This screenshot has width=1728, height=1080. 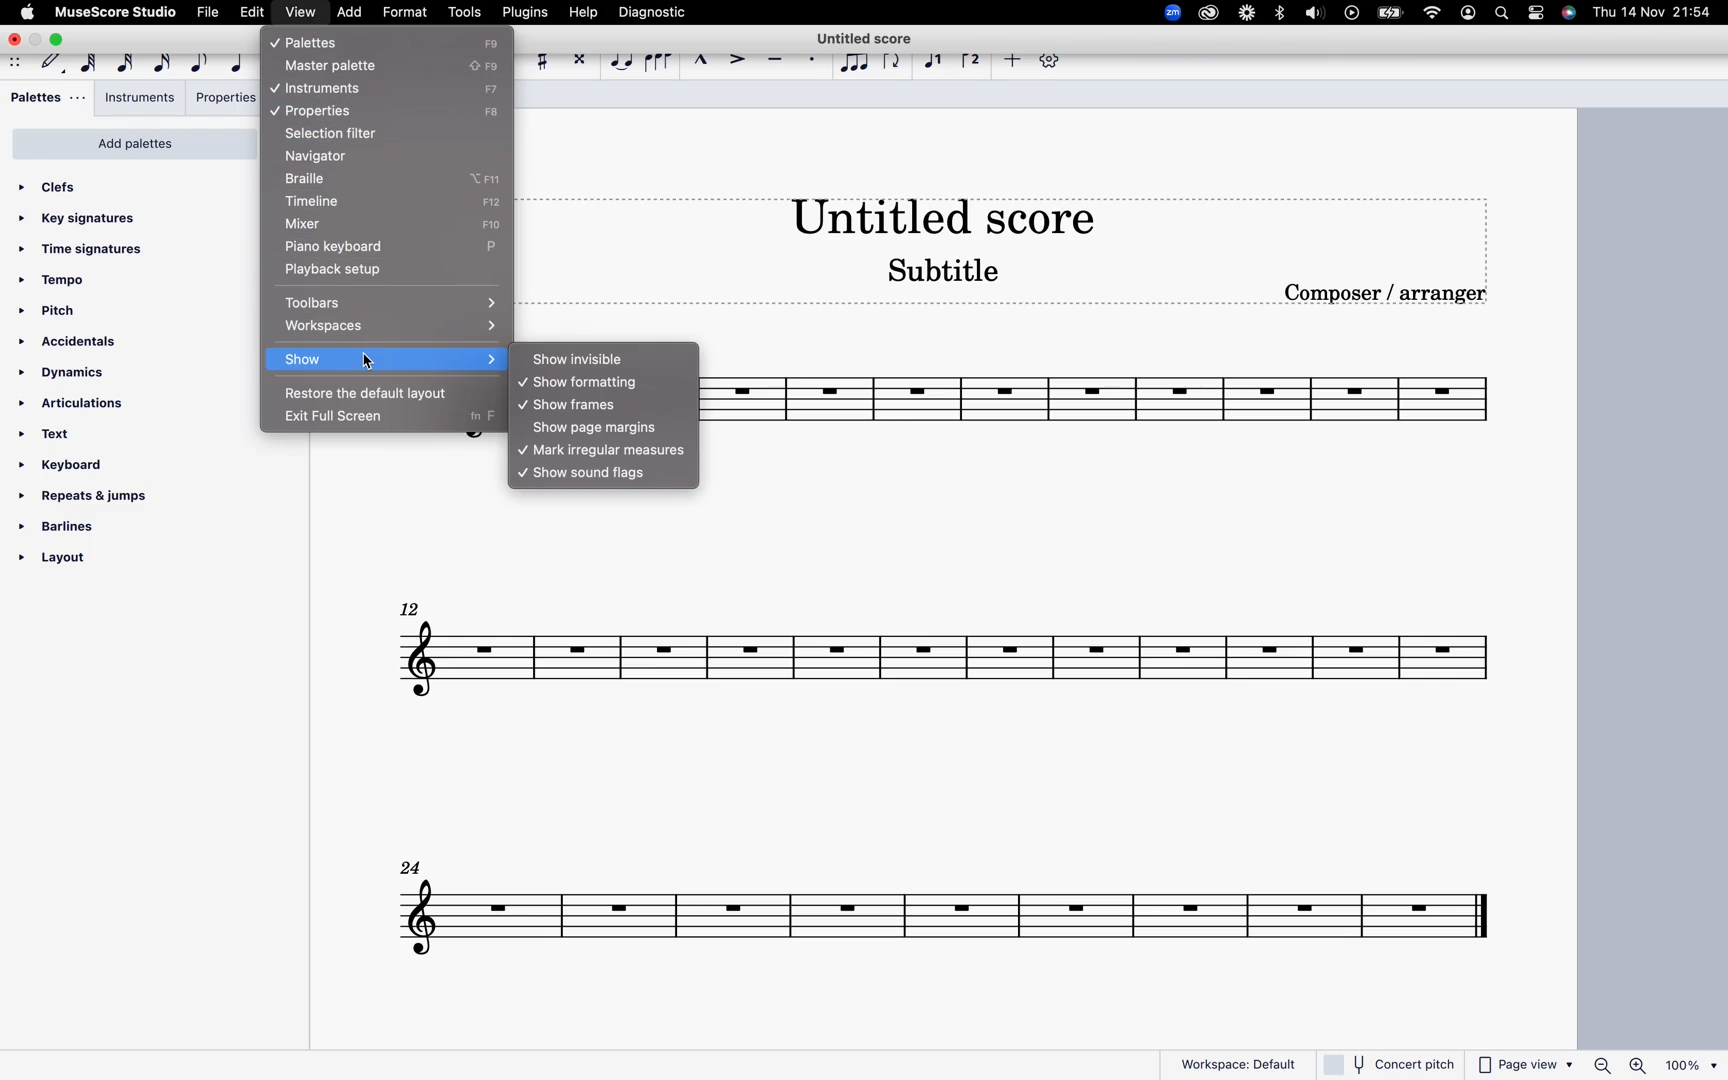 I want to click on page view, so click(x=1522, y=1065).